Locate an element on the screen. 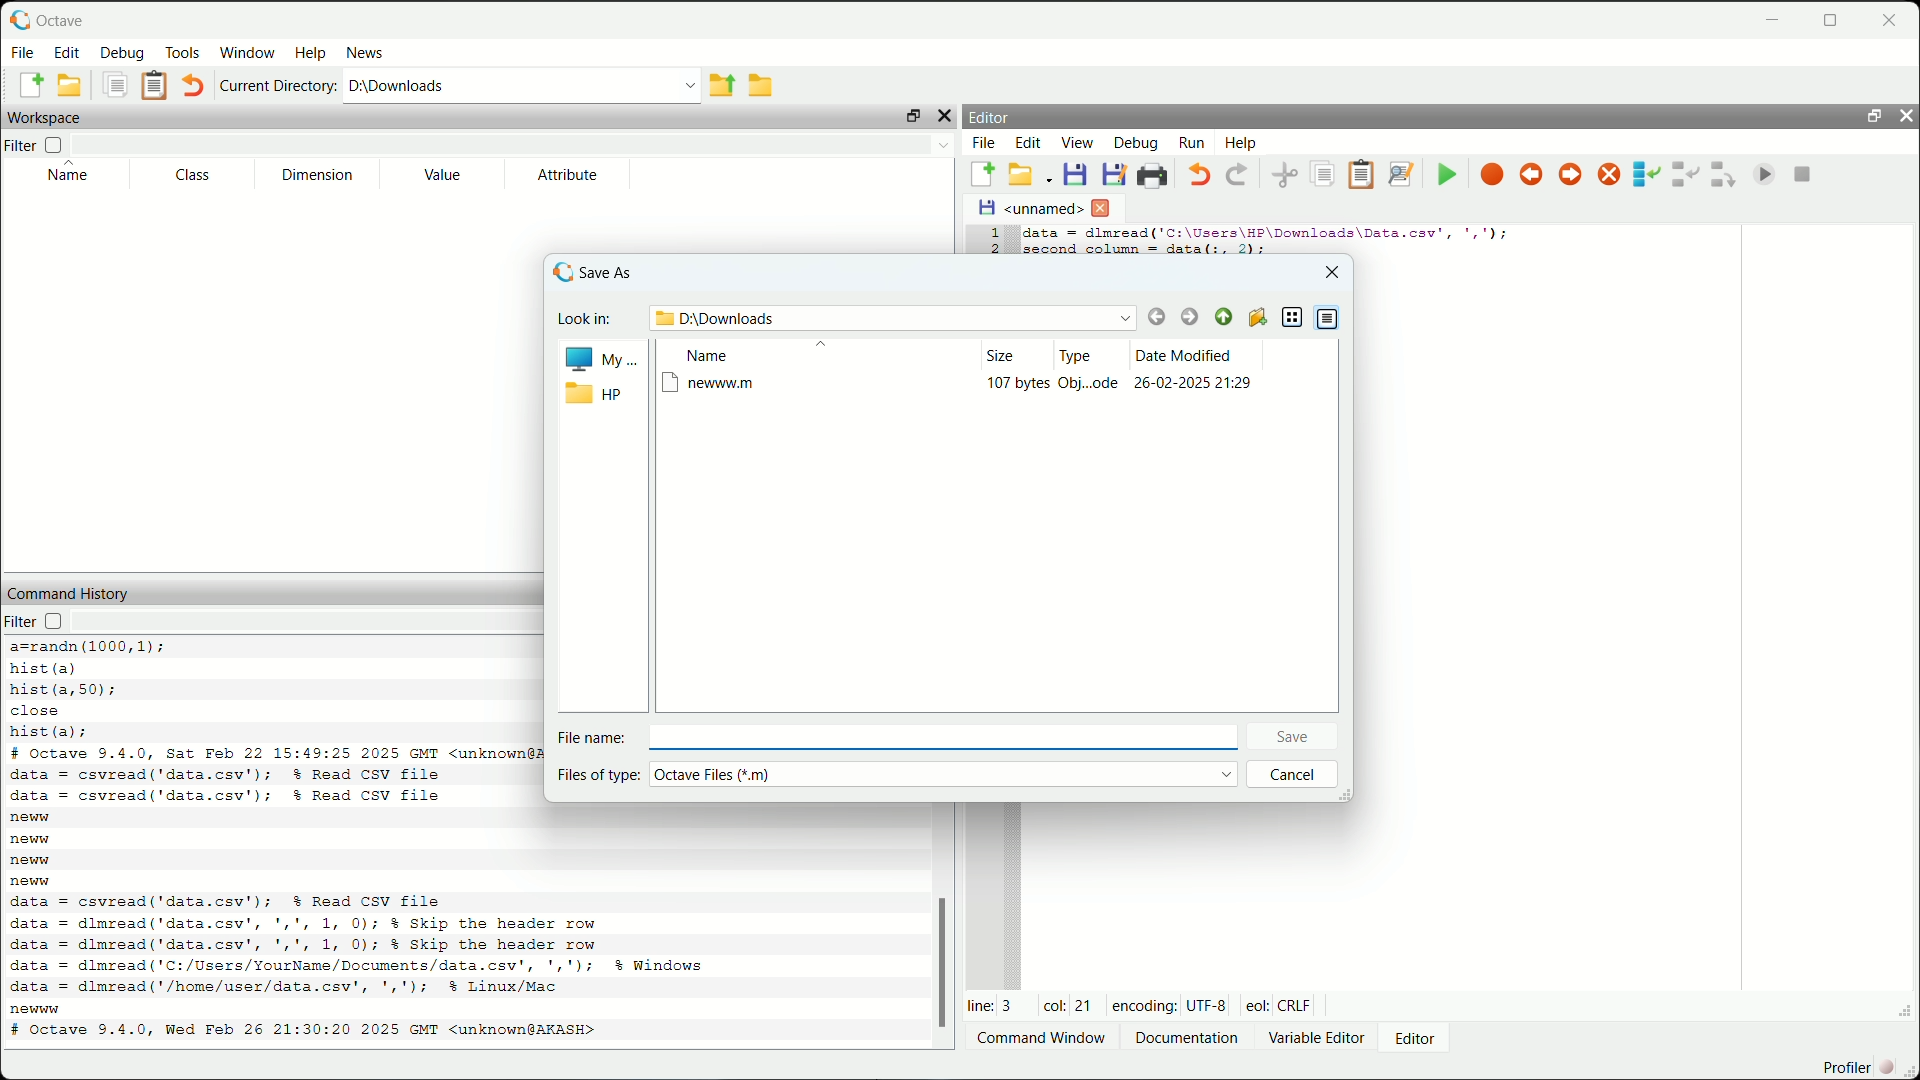 The height and width of the screenshot is (1080, 1920). attribute is located at coordinates (569, 175).